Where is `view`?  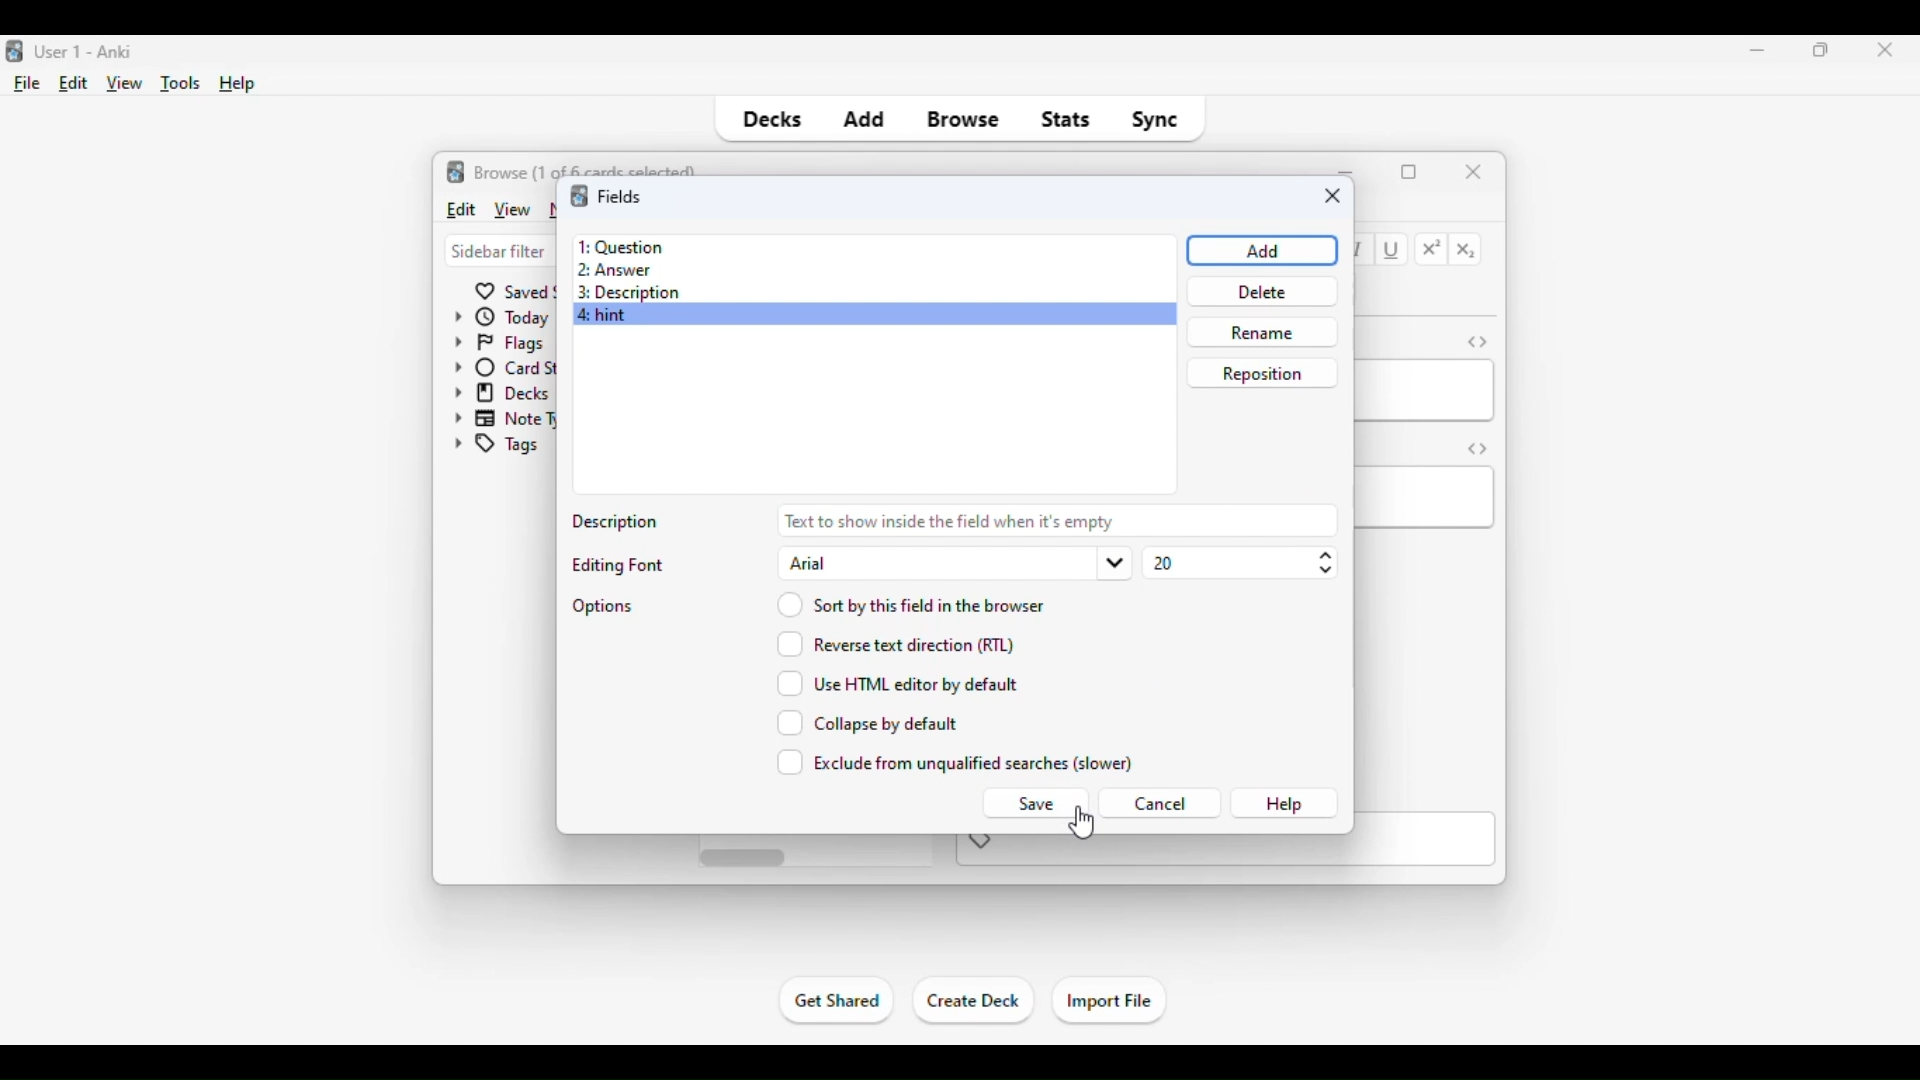
view is located at coordinates (125, 84).